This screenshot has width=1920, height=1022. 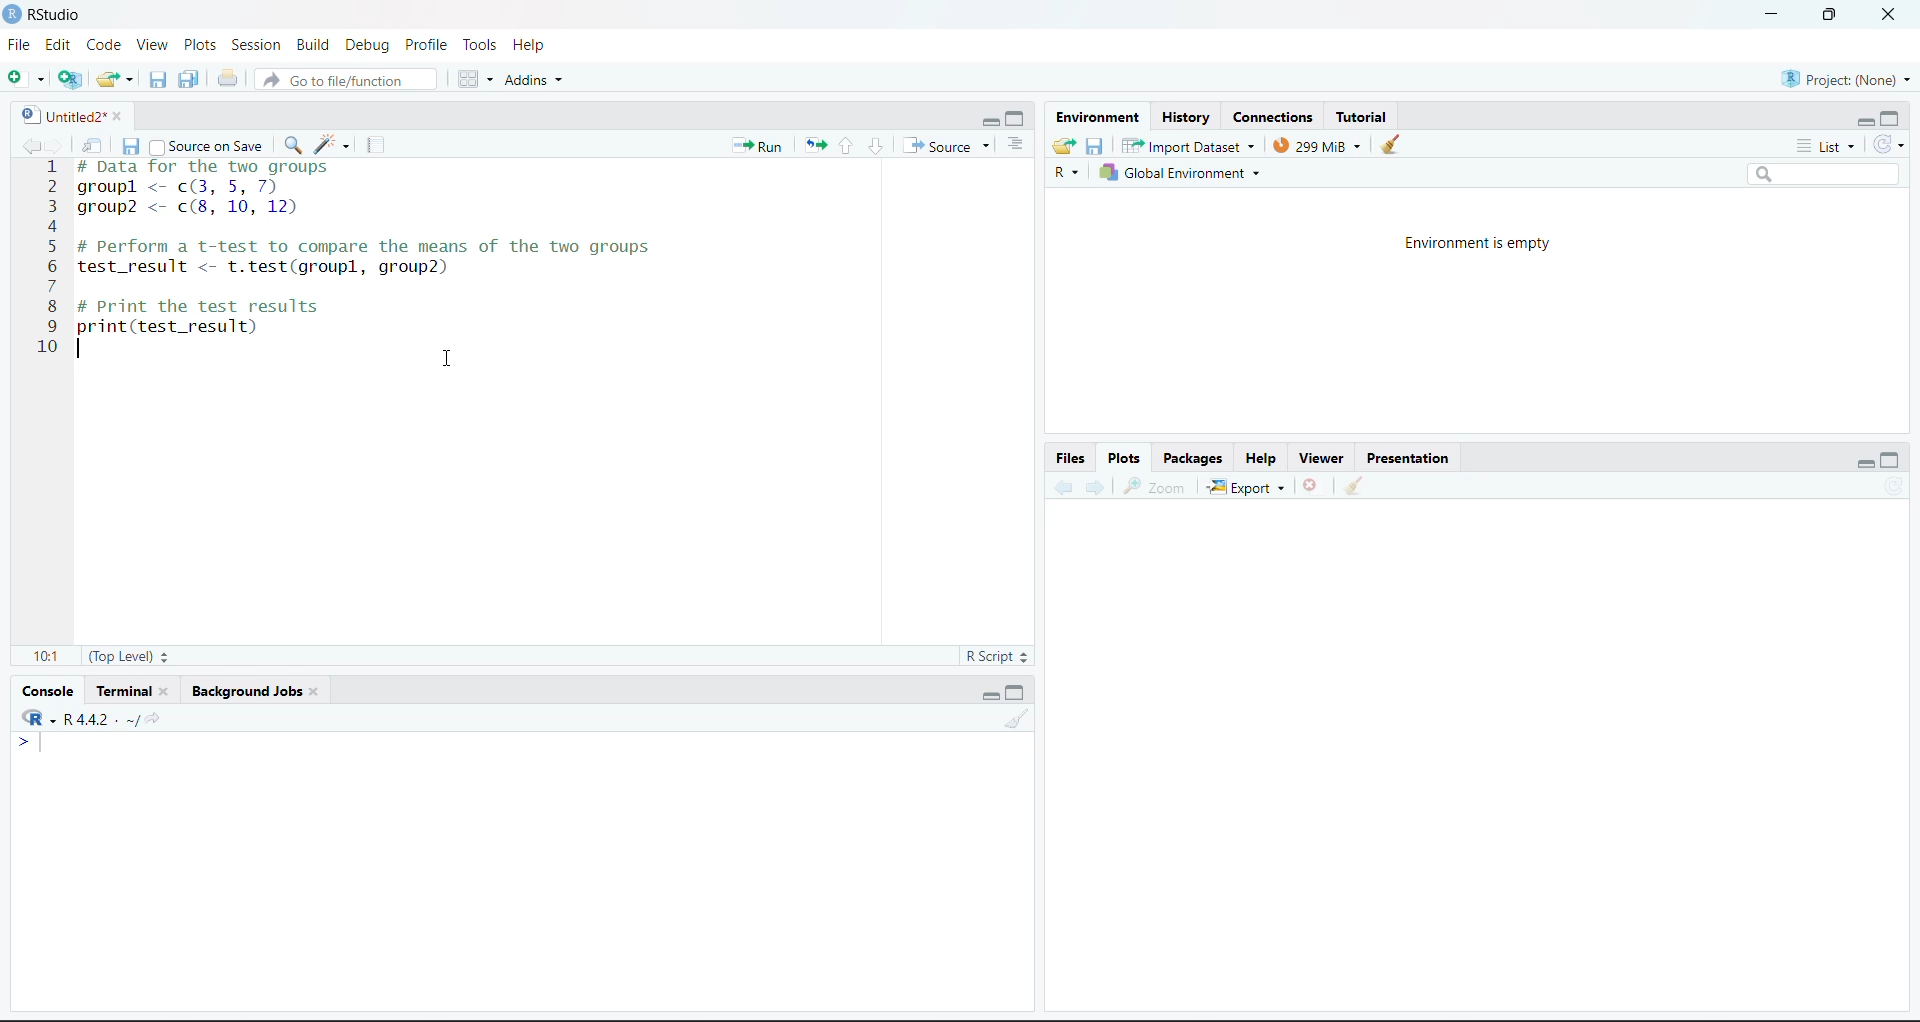 I want to click on R, so click(x=1065, y=173).